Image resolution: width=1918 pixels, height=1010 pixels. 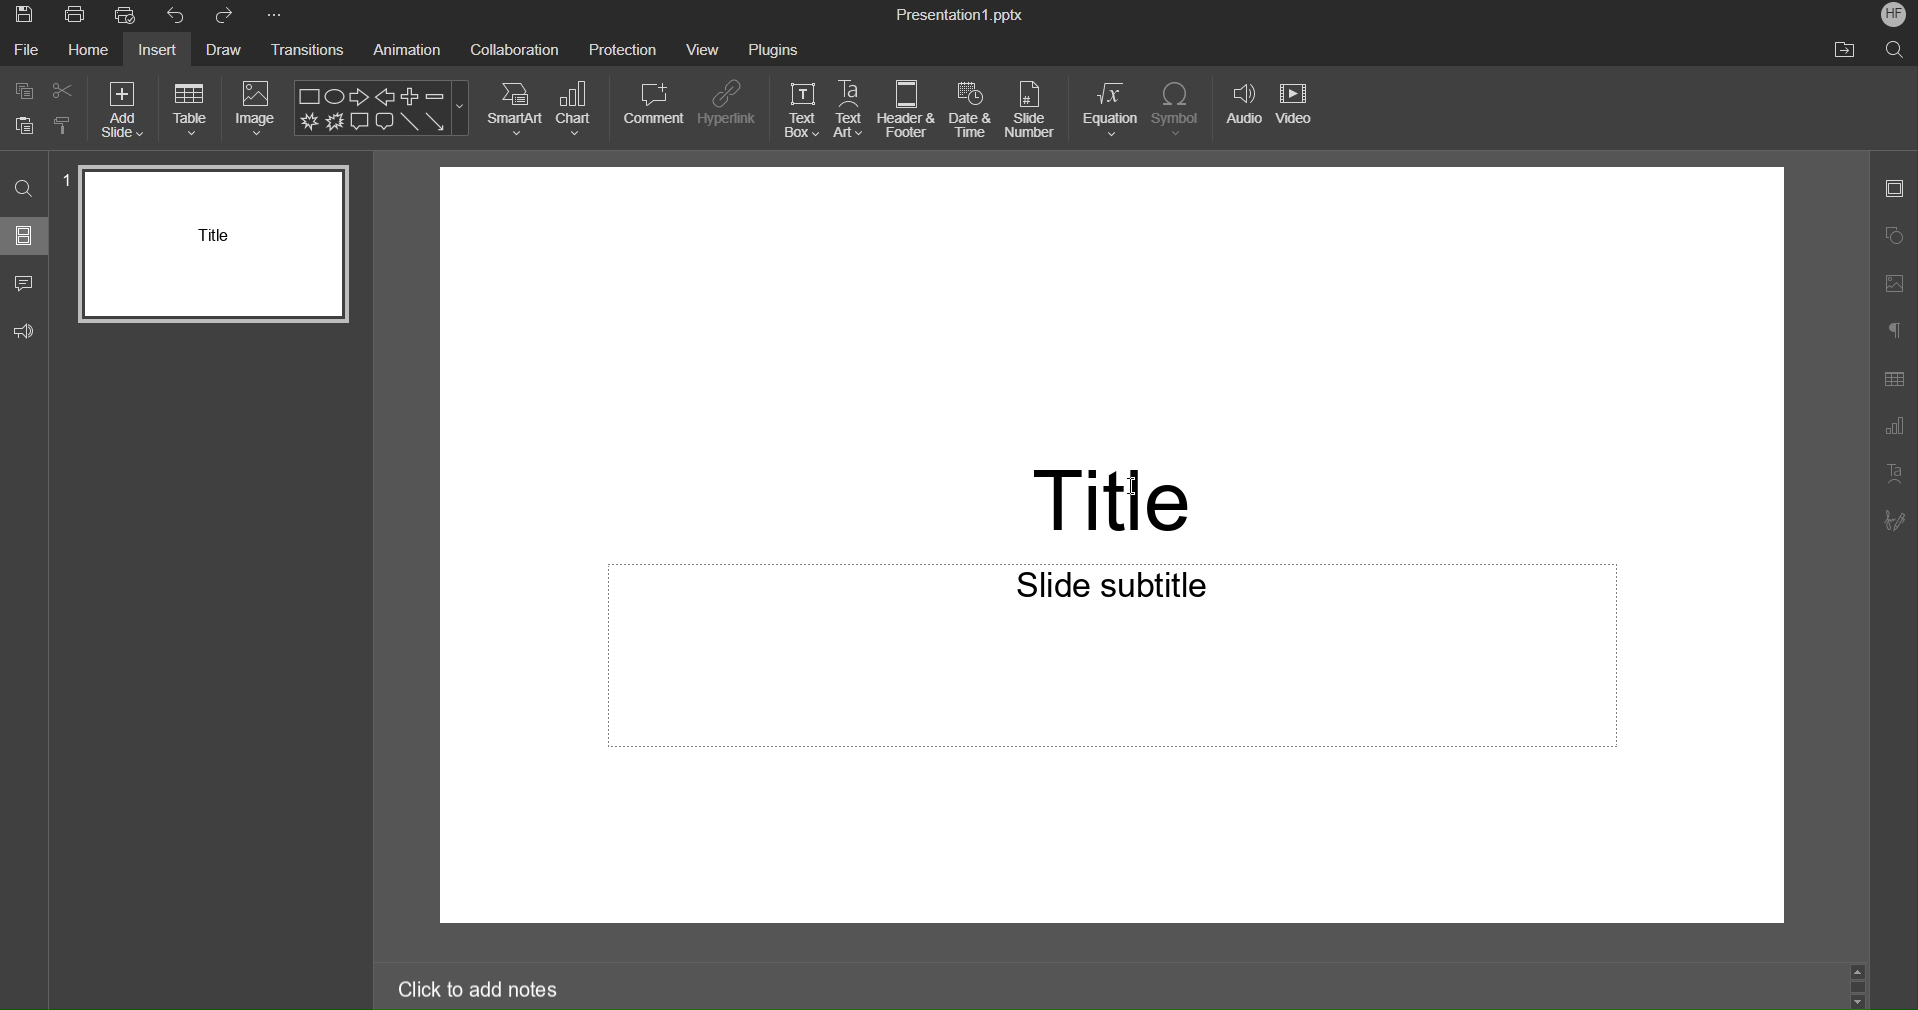 What do you see at coordinates (177, 17) in the screenshot?
I see `Undo` at bounding box center [177, 17].